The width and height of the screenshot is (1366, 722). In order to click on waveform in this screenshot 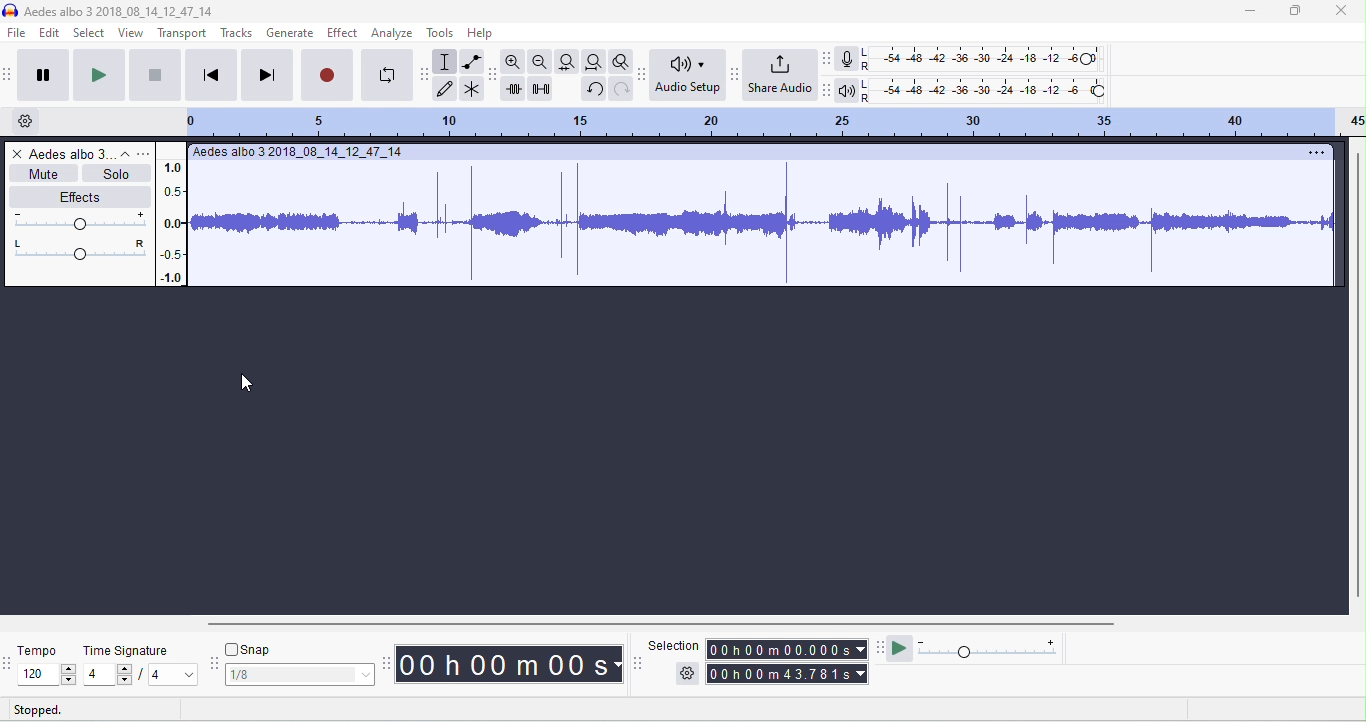, I will do `click(763, 224)`.